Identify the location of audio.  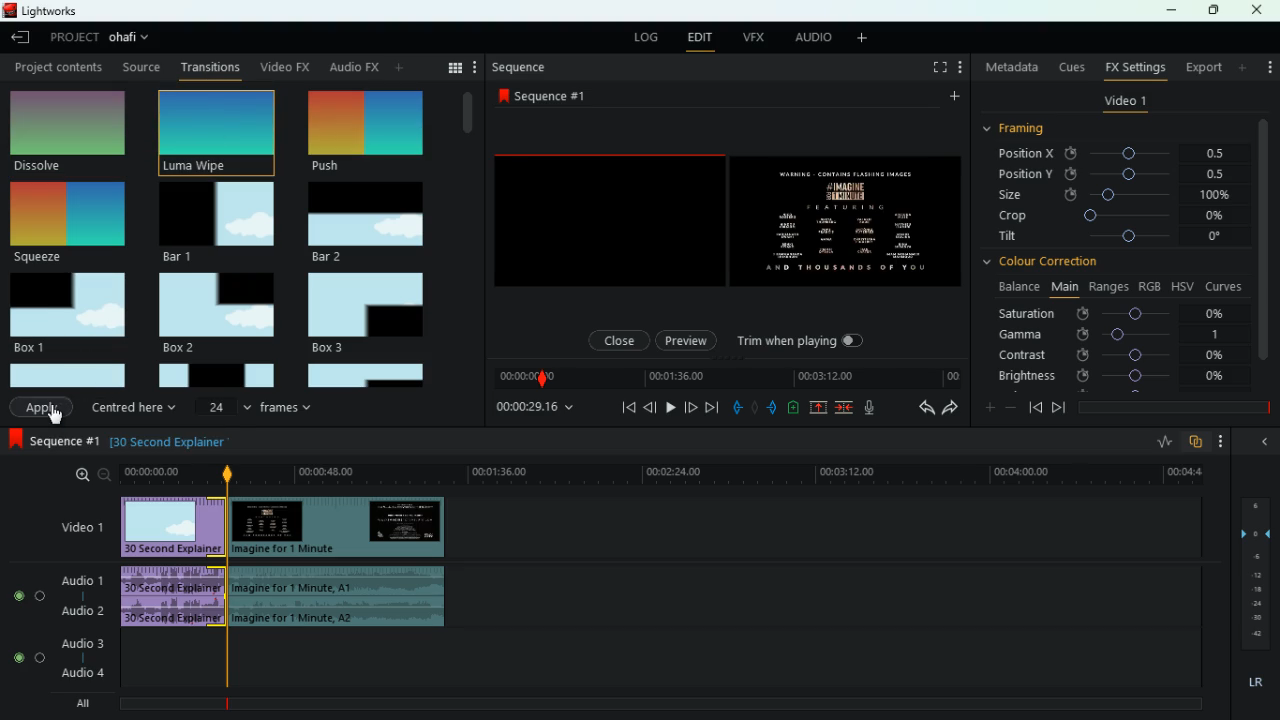
(350, 599).